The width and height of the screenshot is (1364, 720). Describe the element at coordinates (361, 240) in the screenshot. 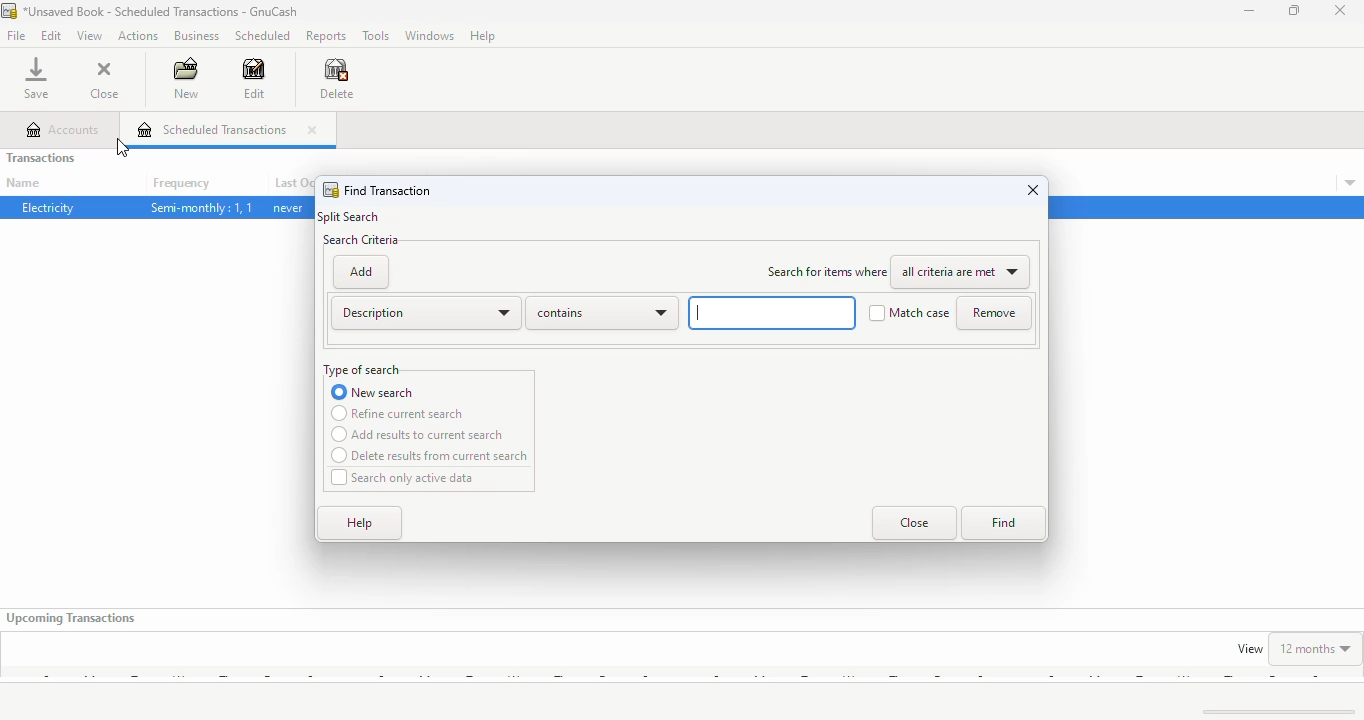

I see `search criteria` at that location.